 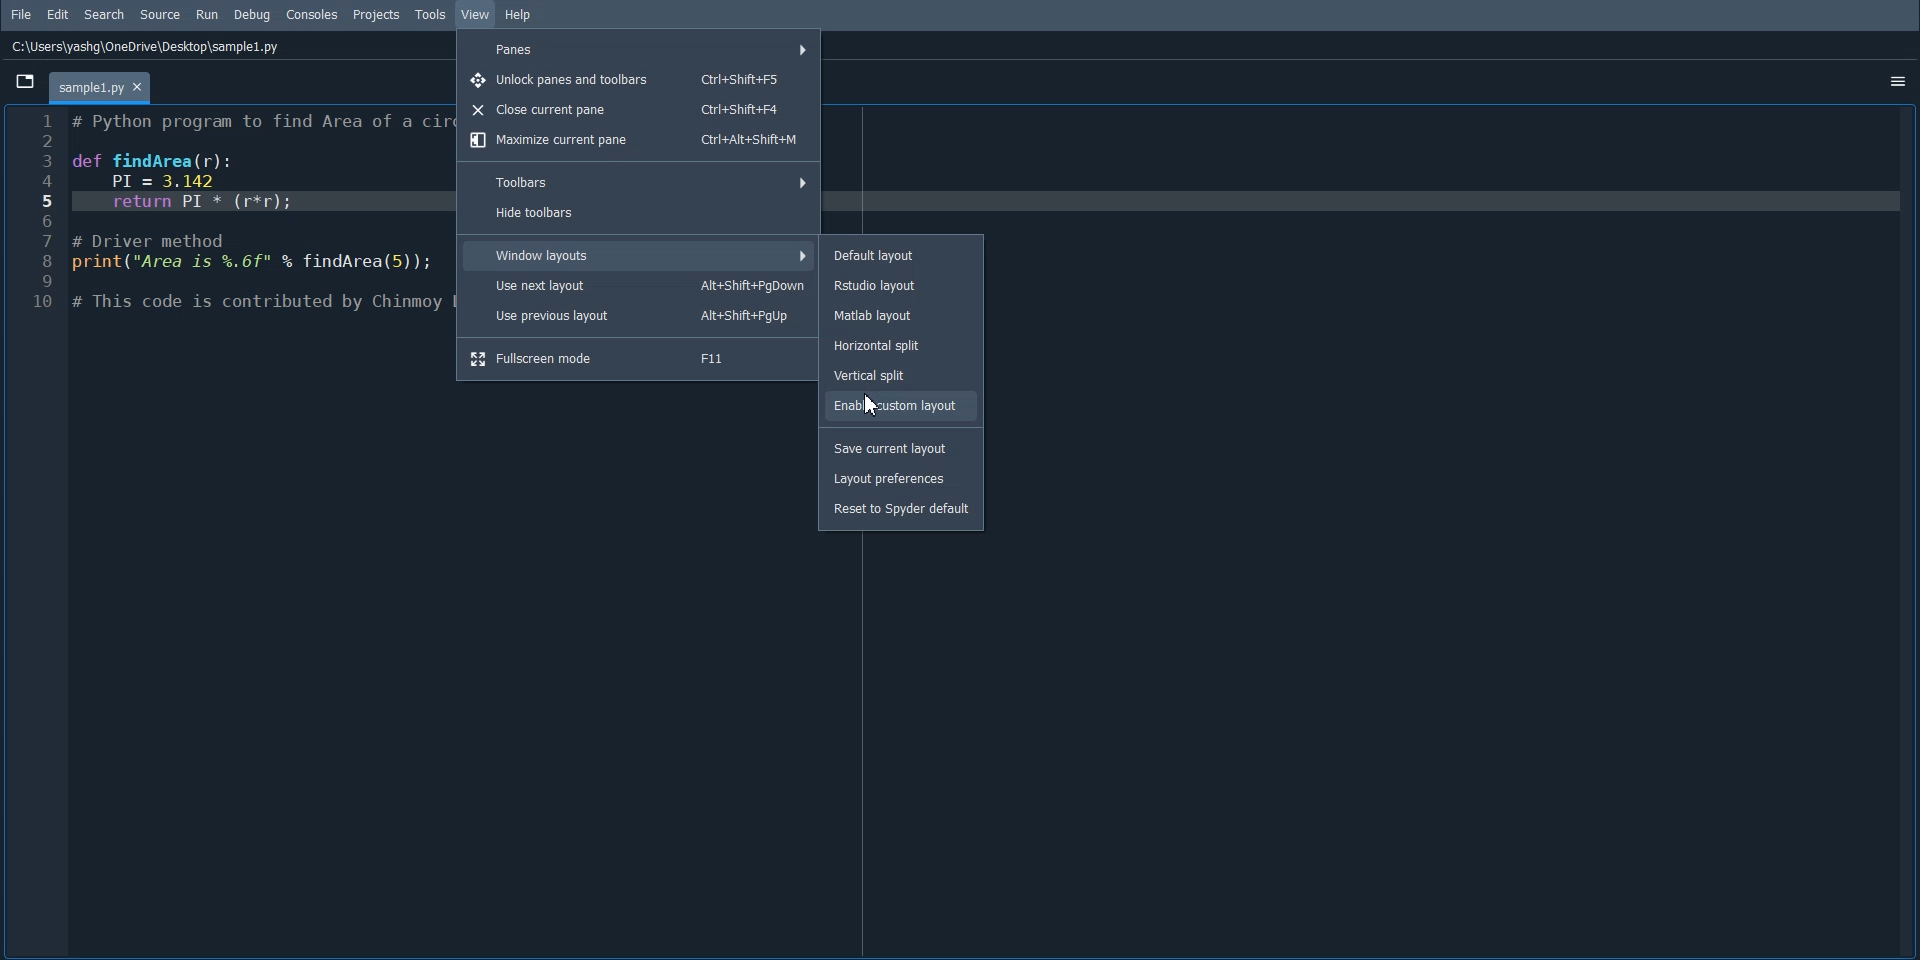 I want to click on Reset to spyder default, so click(x=905, y=513).